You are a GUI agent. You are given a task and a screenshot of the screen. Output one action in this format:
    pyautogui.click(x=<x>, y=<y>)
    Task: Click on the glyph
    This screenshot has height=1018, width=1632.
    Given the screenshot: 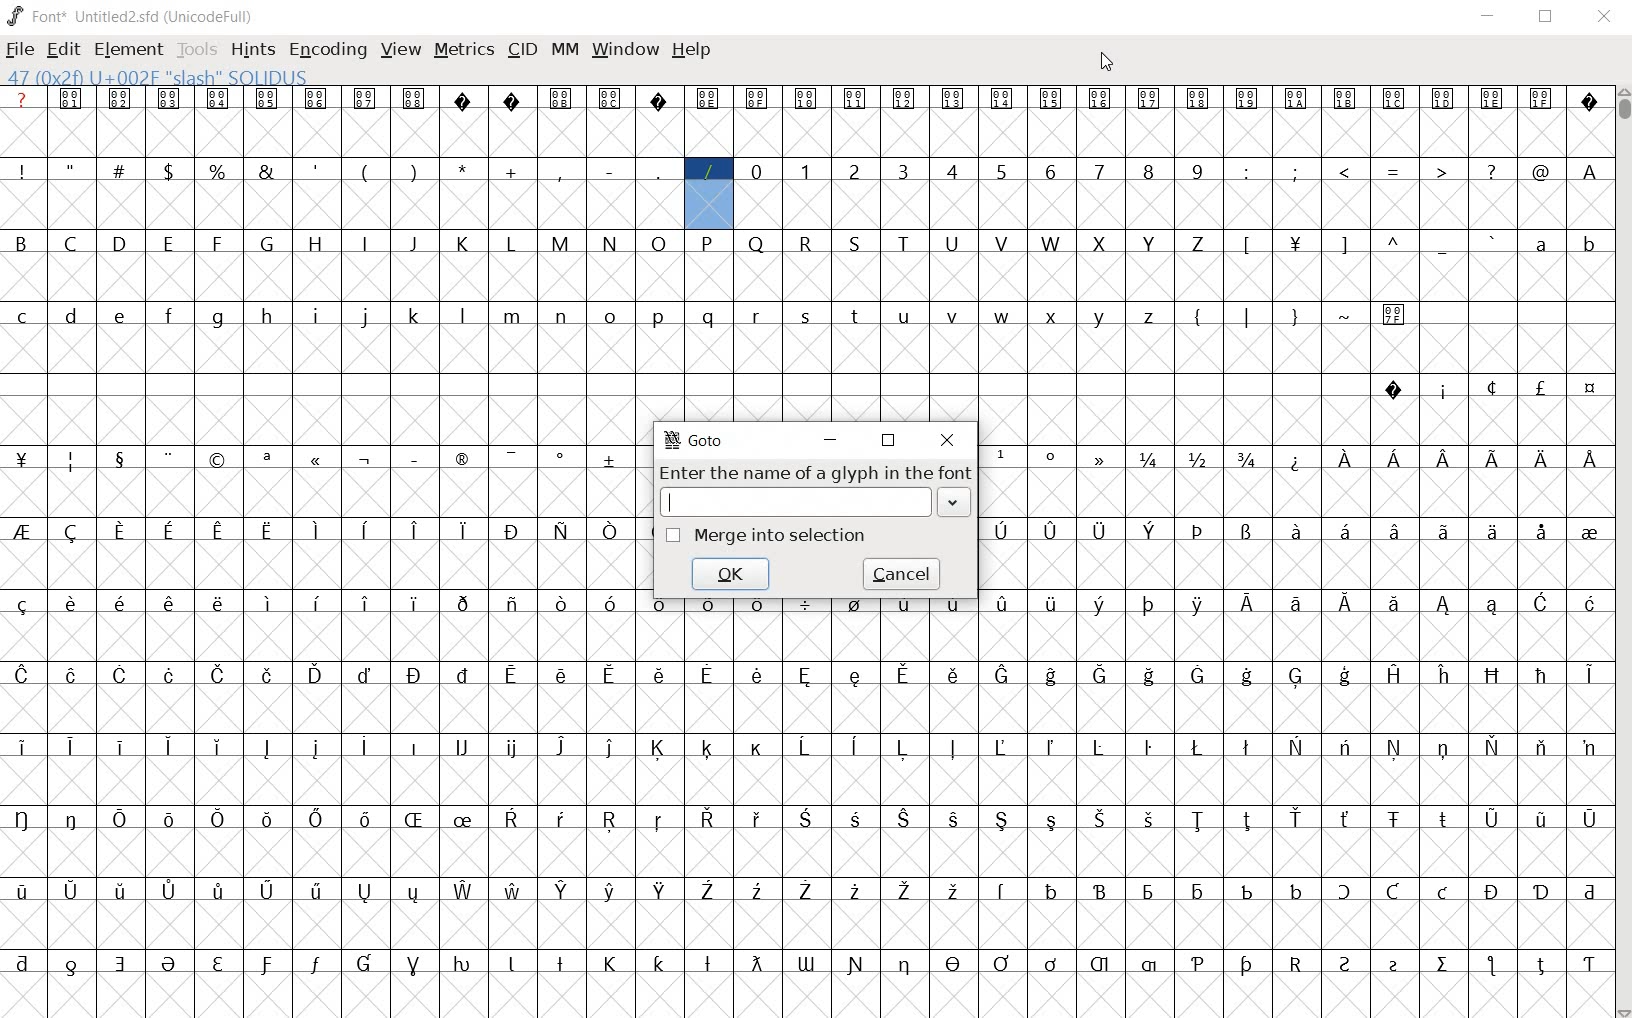 What is the action you would take?
    pyautogui.click(x=1149, y=605)
    